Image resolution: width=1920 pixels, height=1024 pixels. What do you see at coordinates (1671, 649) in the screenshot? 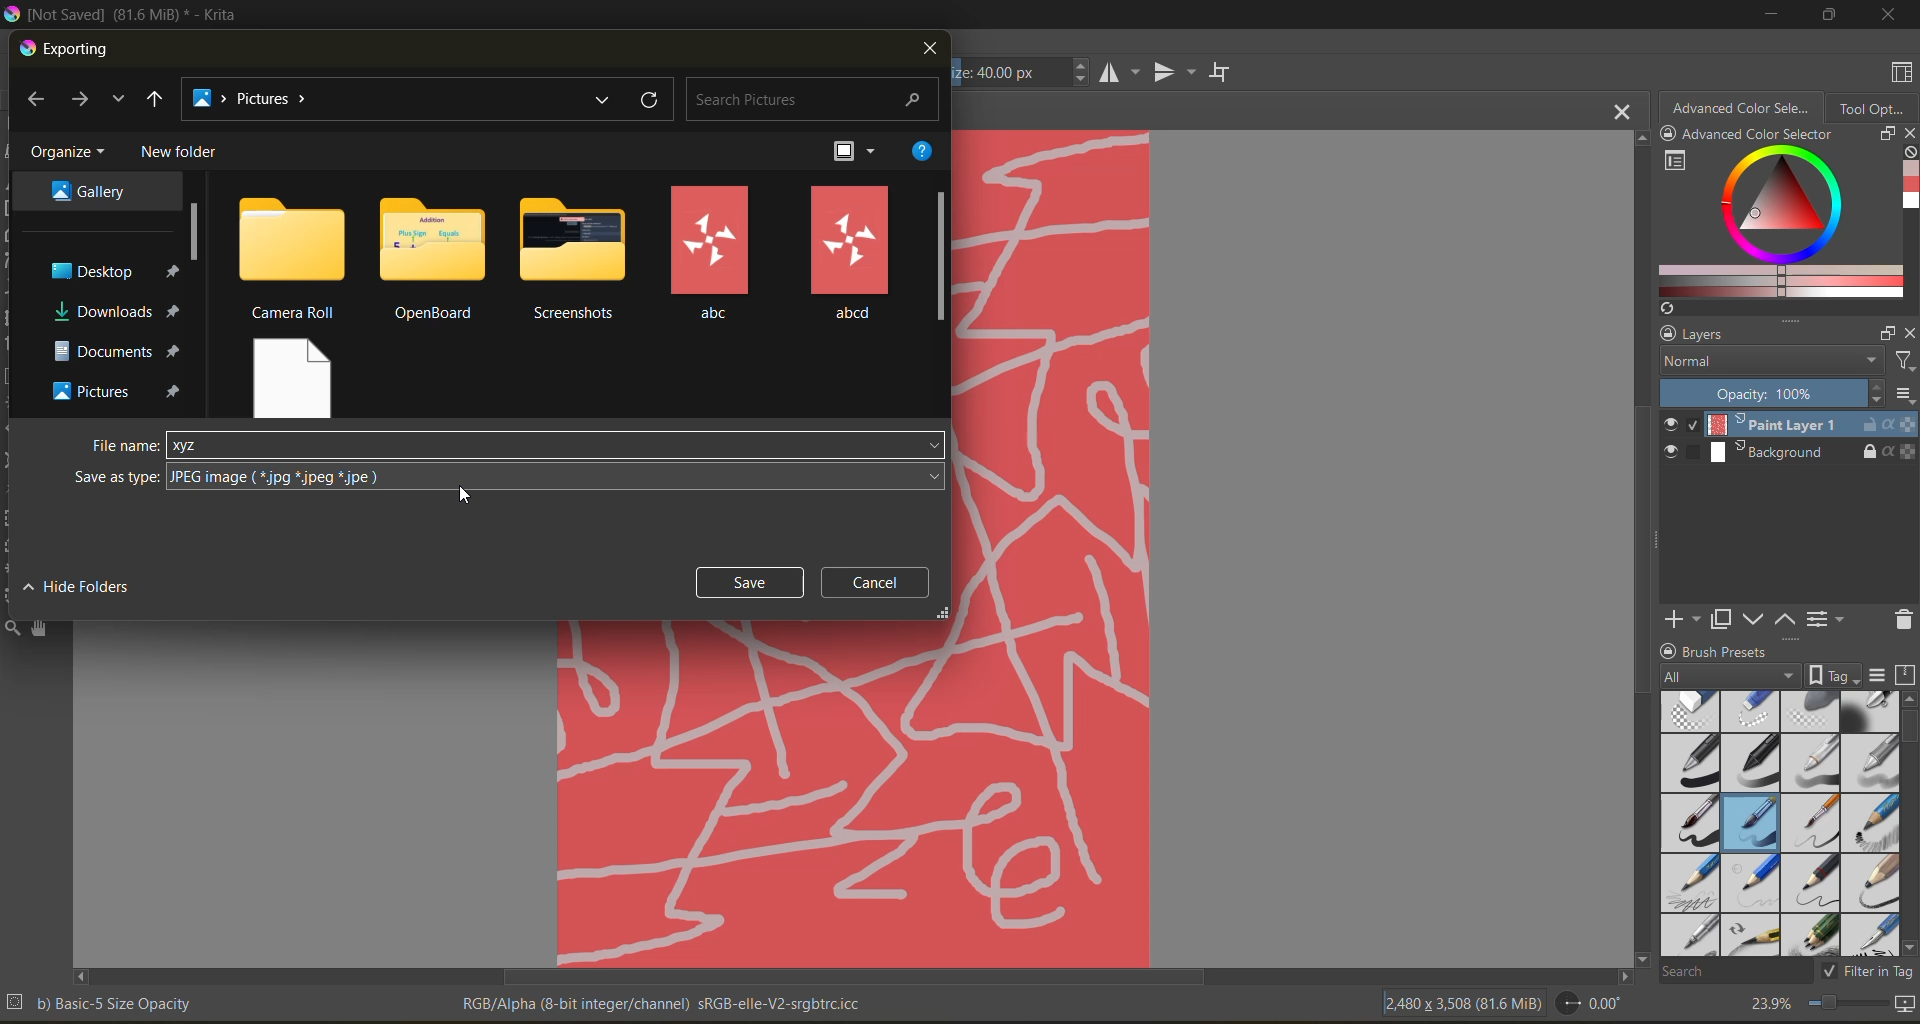
I see `lock/unlock docker` at bounding box center [1671, 649].